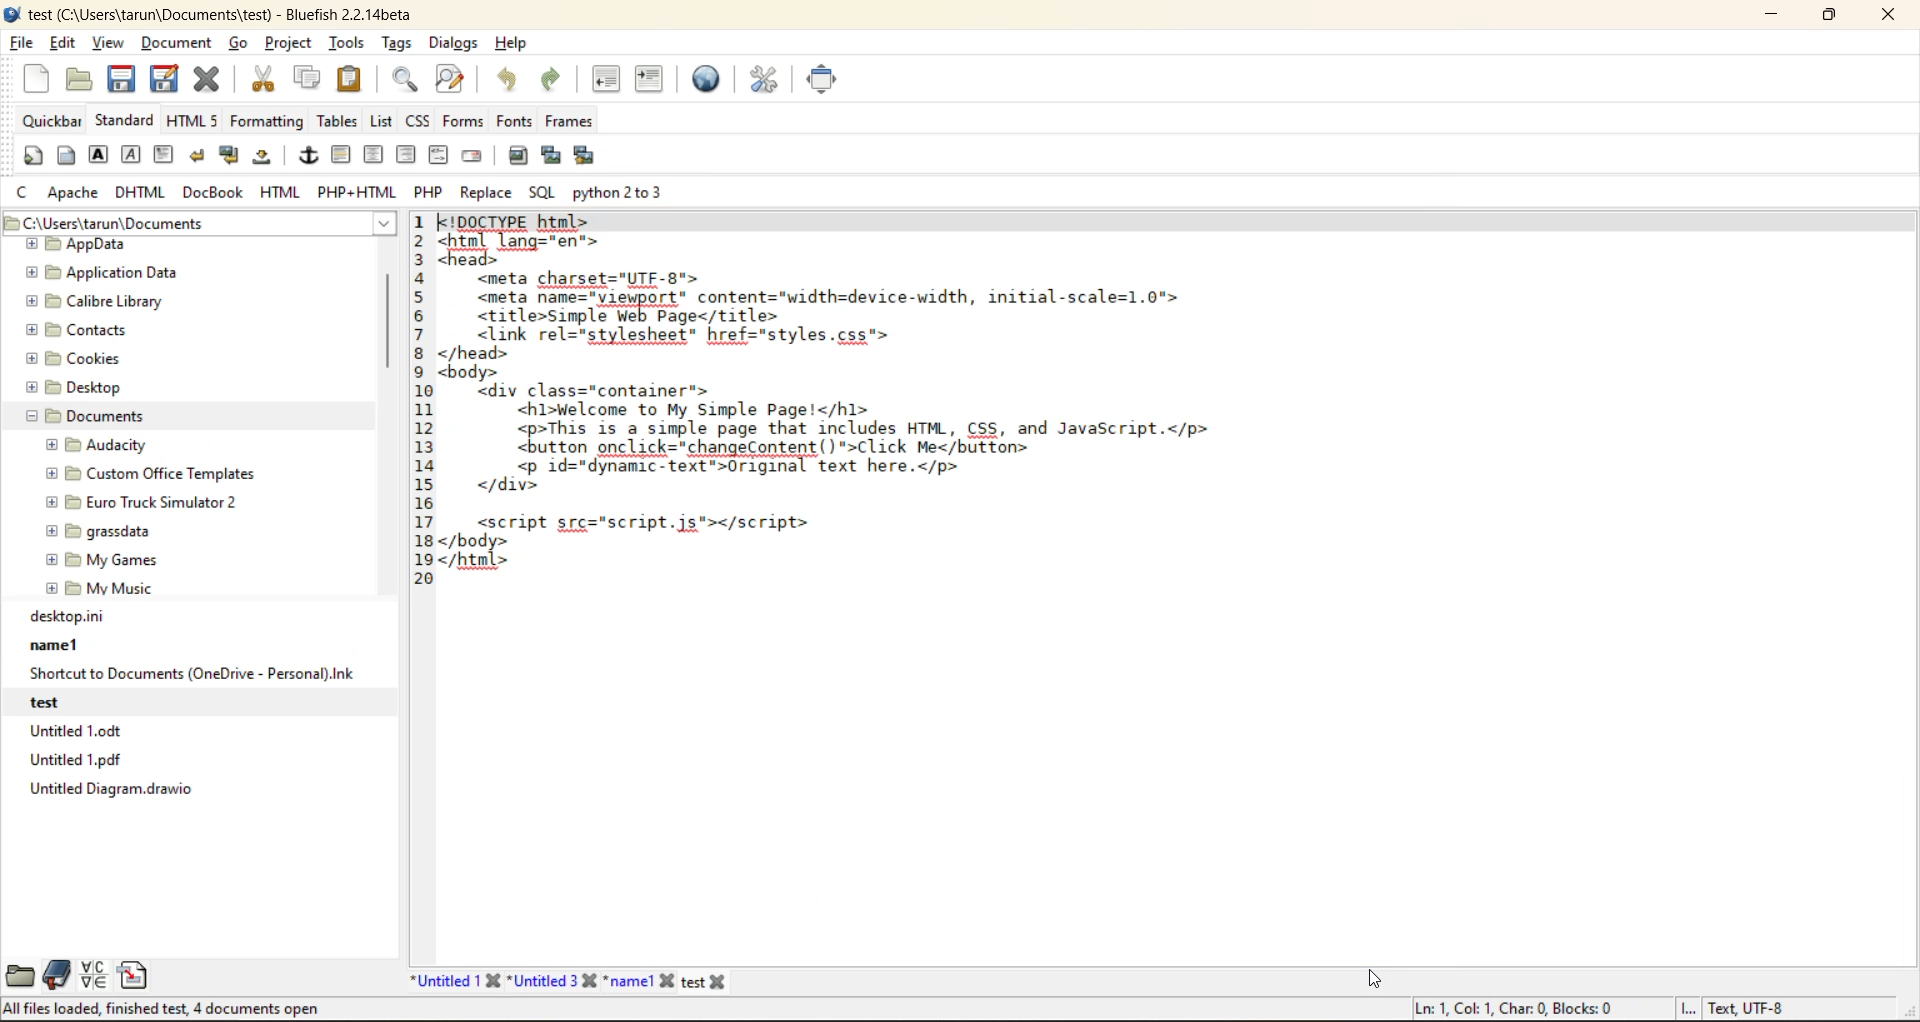 The image size is (1920, 1022). Describe the element at coordinates (627, 192) in the screenshot. I see `python 2 to 3` at that location.